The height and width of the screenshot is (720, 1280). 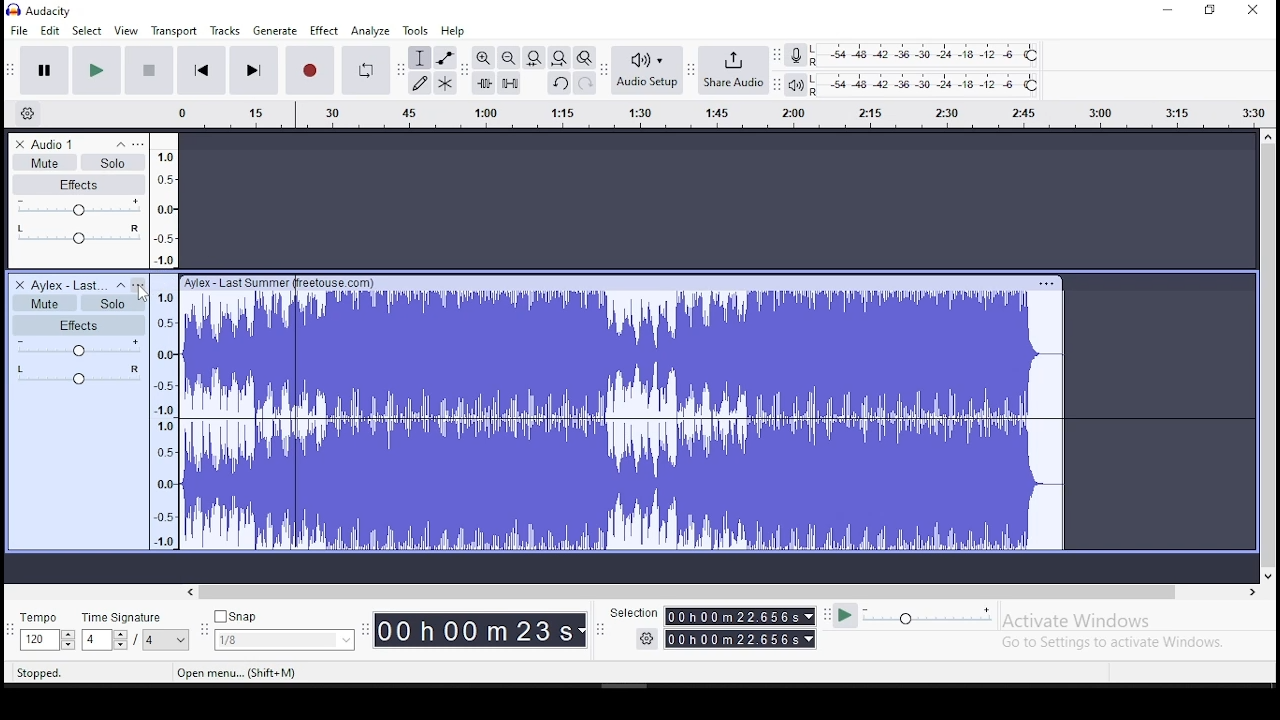 I want to click on generate, so click(x=277, y=29).